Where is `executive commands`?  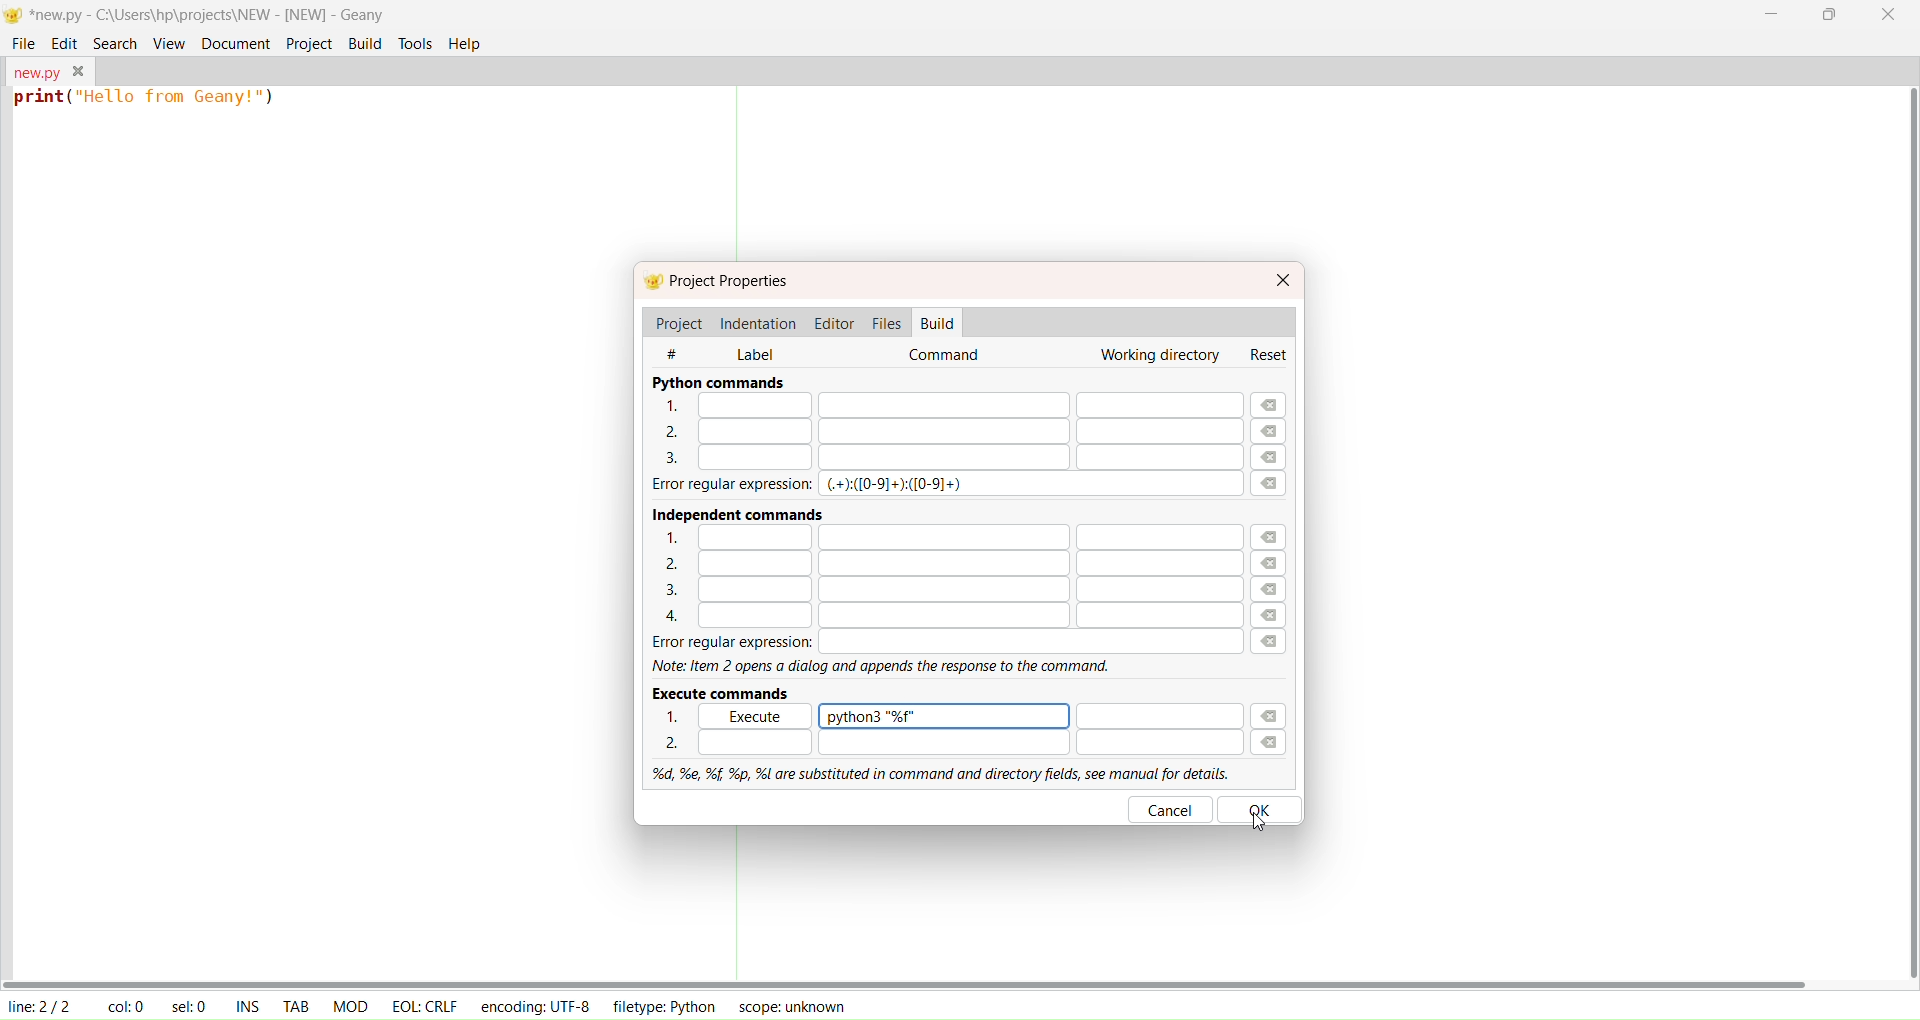
executive commands is located at coordinates (726, 692).